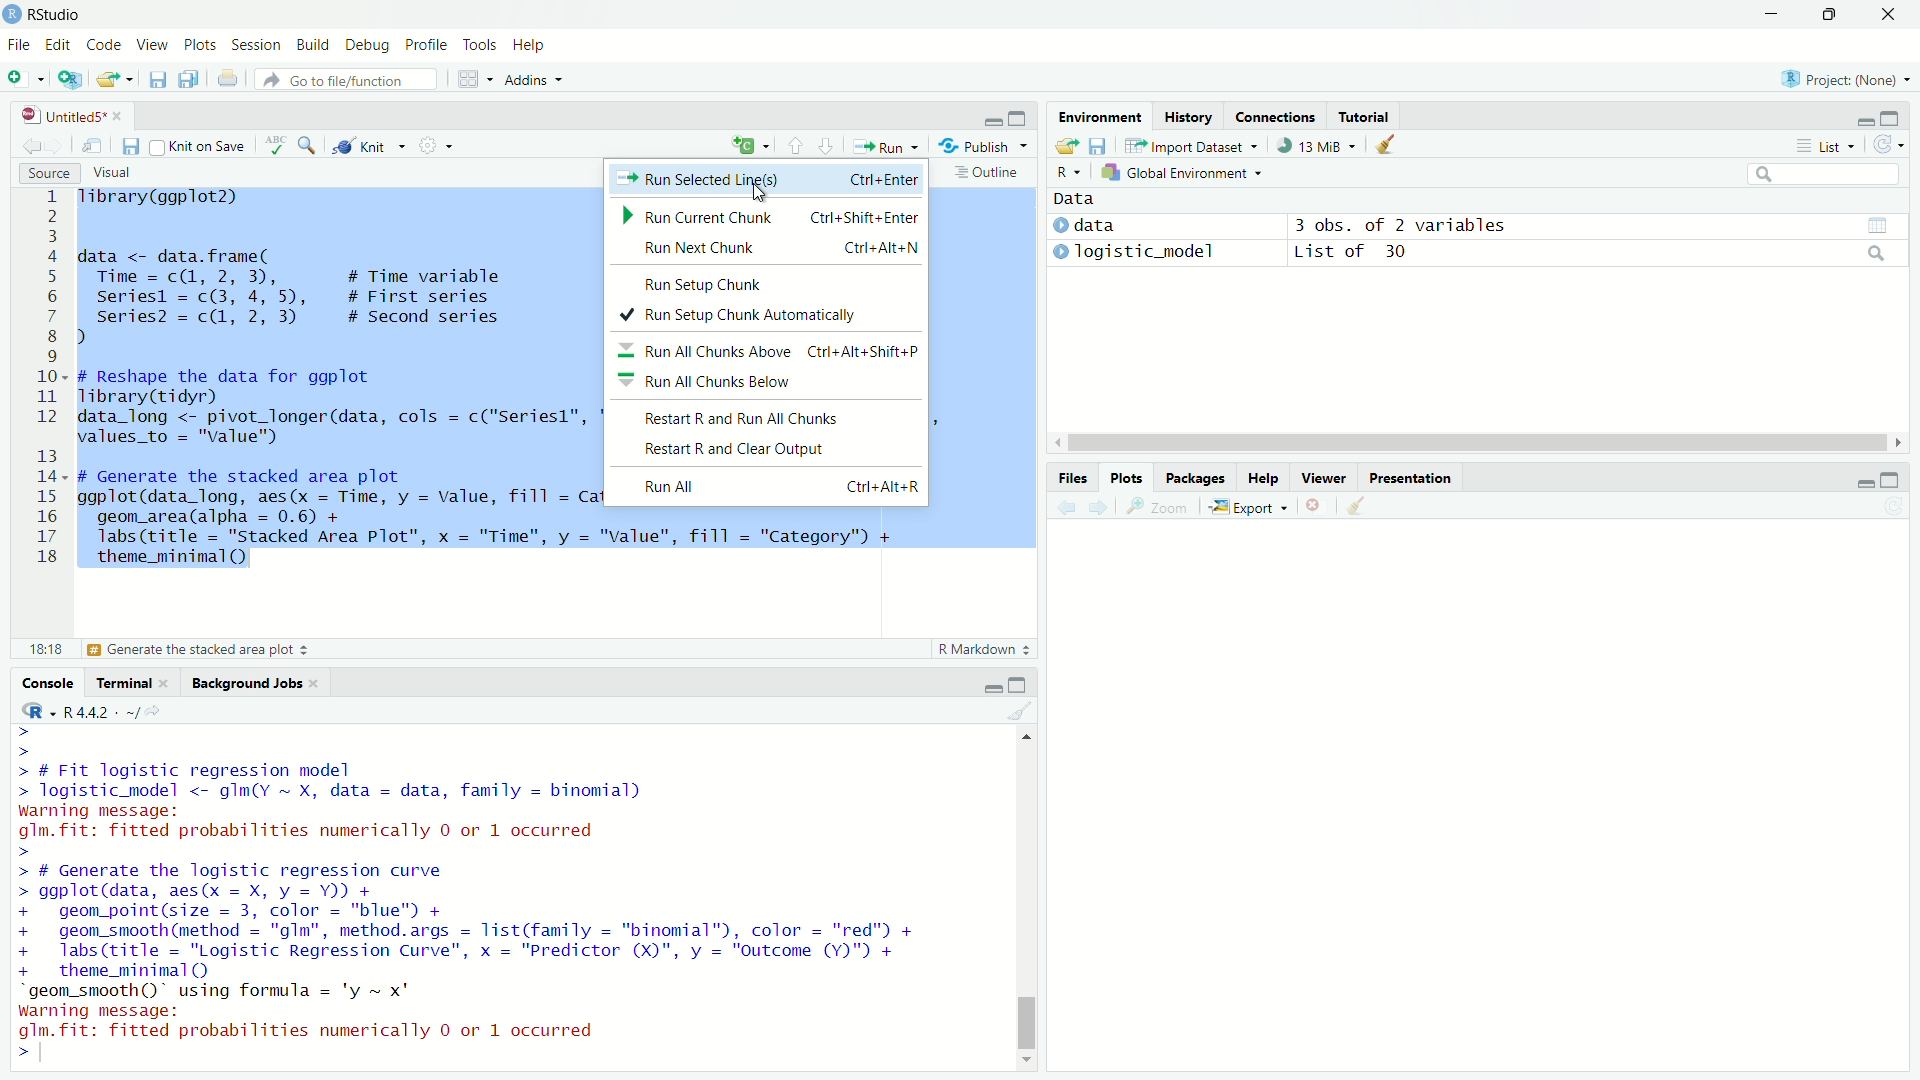 The width and height of the screenshot is (1920, 1080). Describe the element at coordinates (248, 684) in the screenshot. I see `Background Jobs` at that location.